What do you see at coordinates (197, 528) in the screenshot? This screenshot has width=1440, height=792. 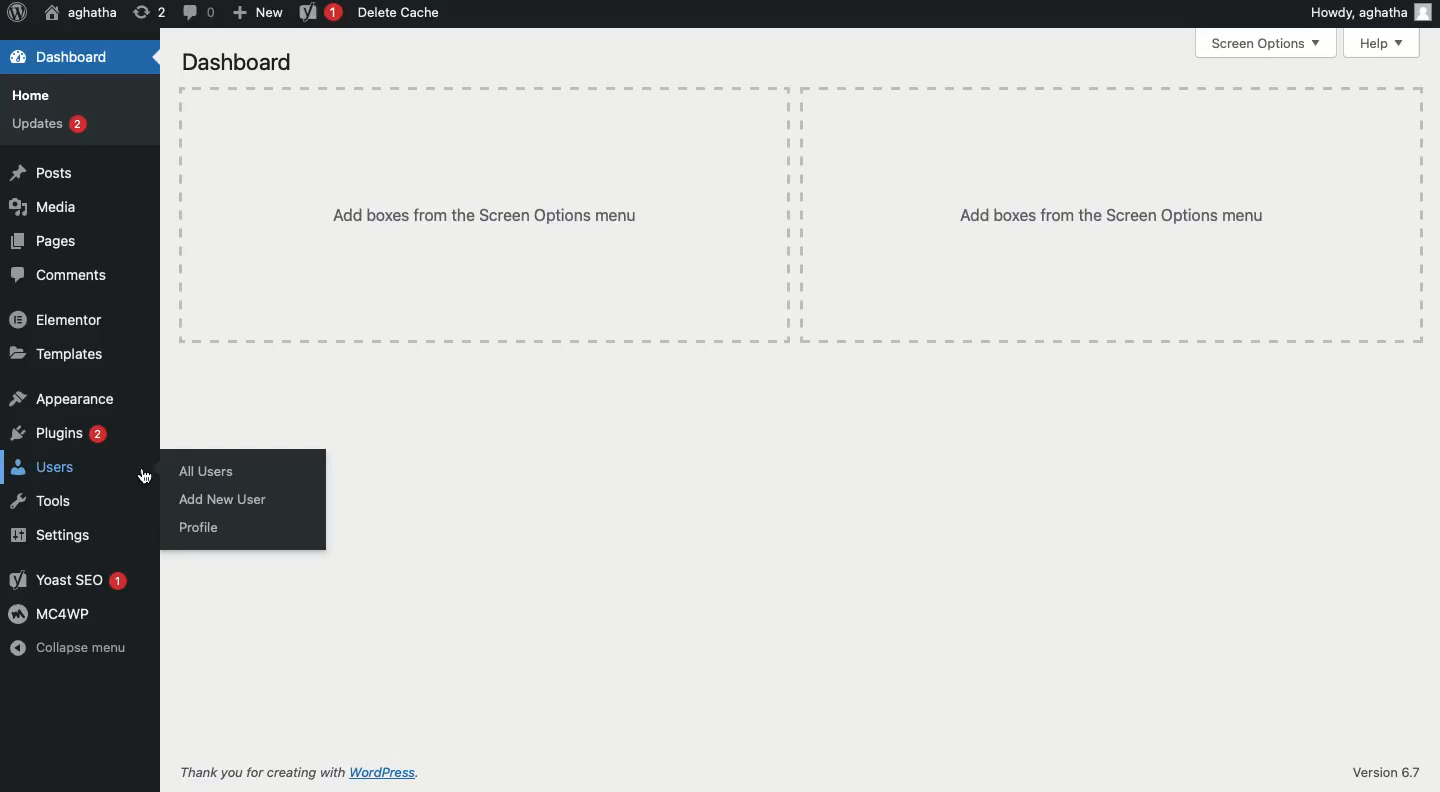 I see `Profile` at bounding box center [197, 528].